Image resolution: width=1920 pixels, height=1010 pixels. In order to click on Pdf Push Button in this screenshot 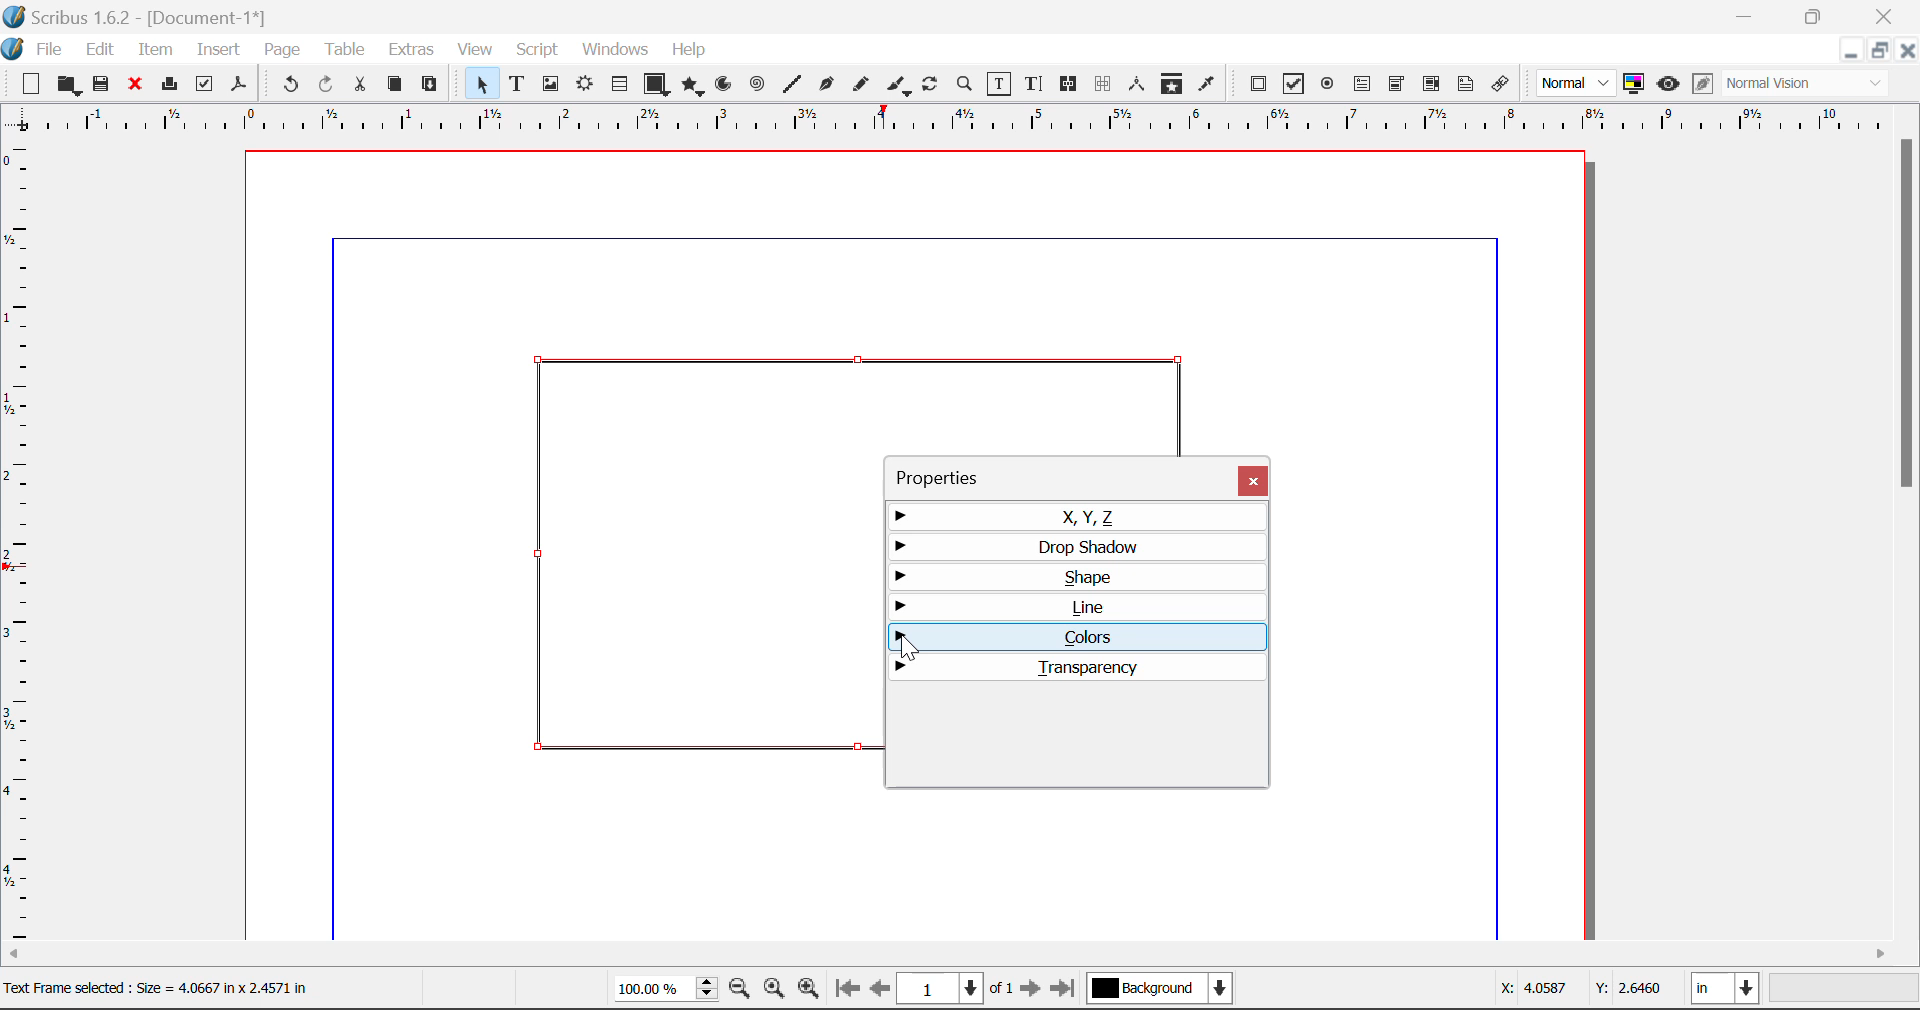, I will do `click(1258, 83)`.